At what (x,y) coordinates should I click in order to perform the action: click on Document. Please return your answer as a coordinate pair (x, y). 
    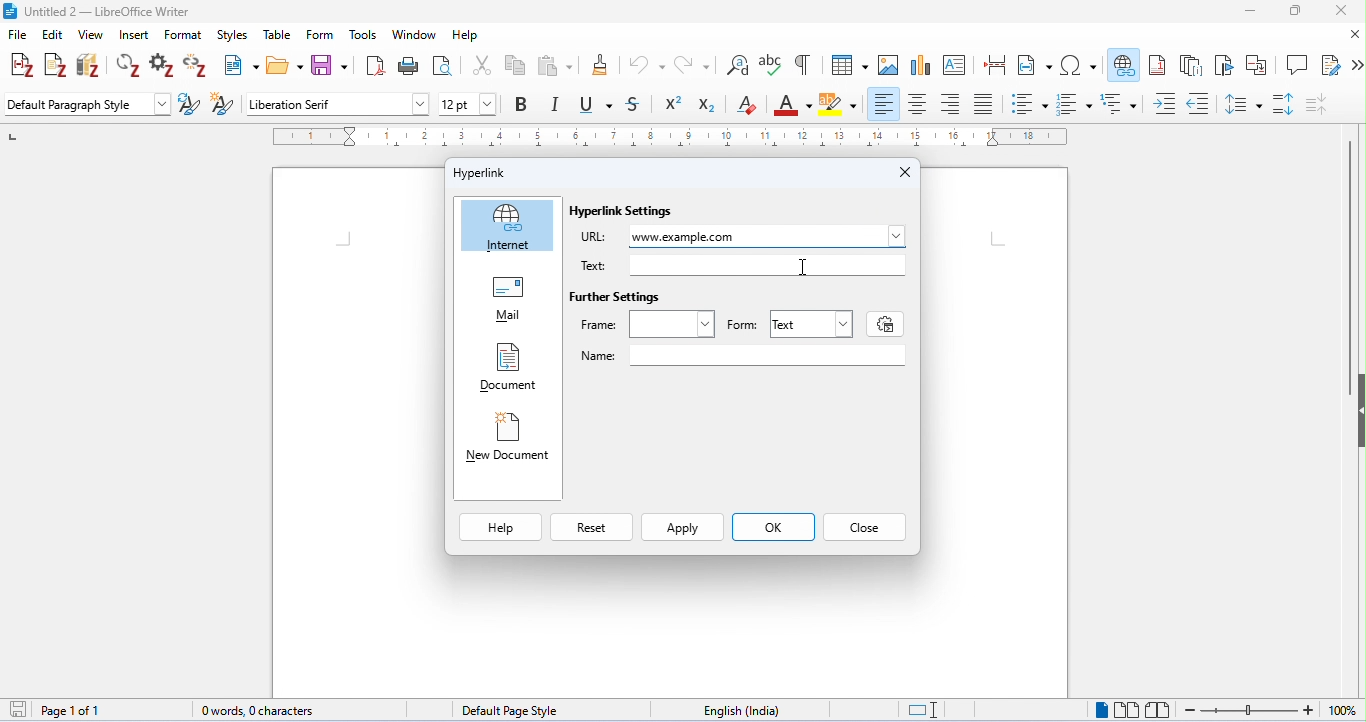
    Looking at the image, I should click on (506, 364).